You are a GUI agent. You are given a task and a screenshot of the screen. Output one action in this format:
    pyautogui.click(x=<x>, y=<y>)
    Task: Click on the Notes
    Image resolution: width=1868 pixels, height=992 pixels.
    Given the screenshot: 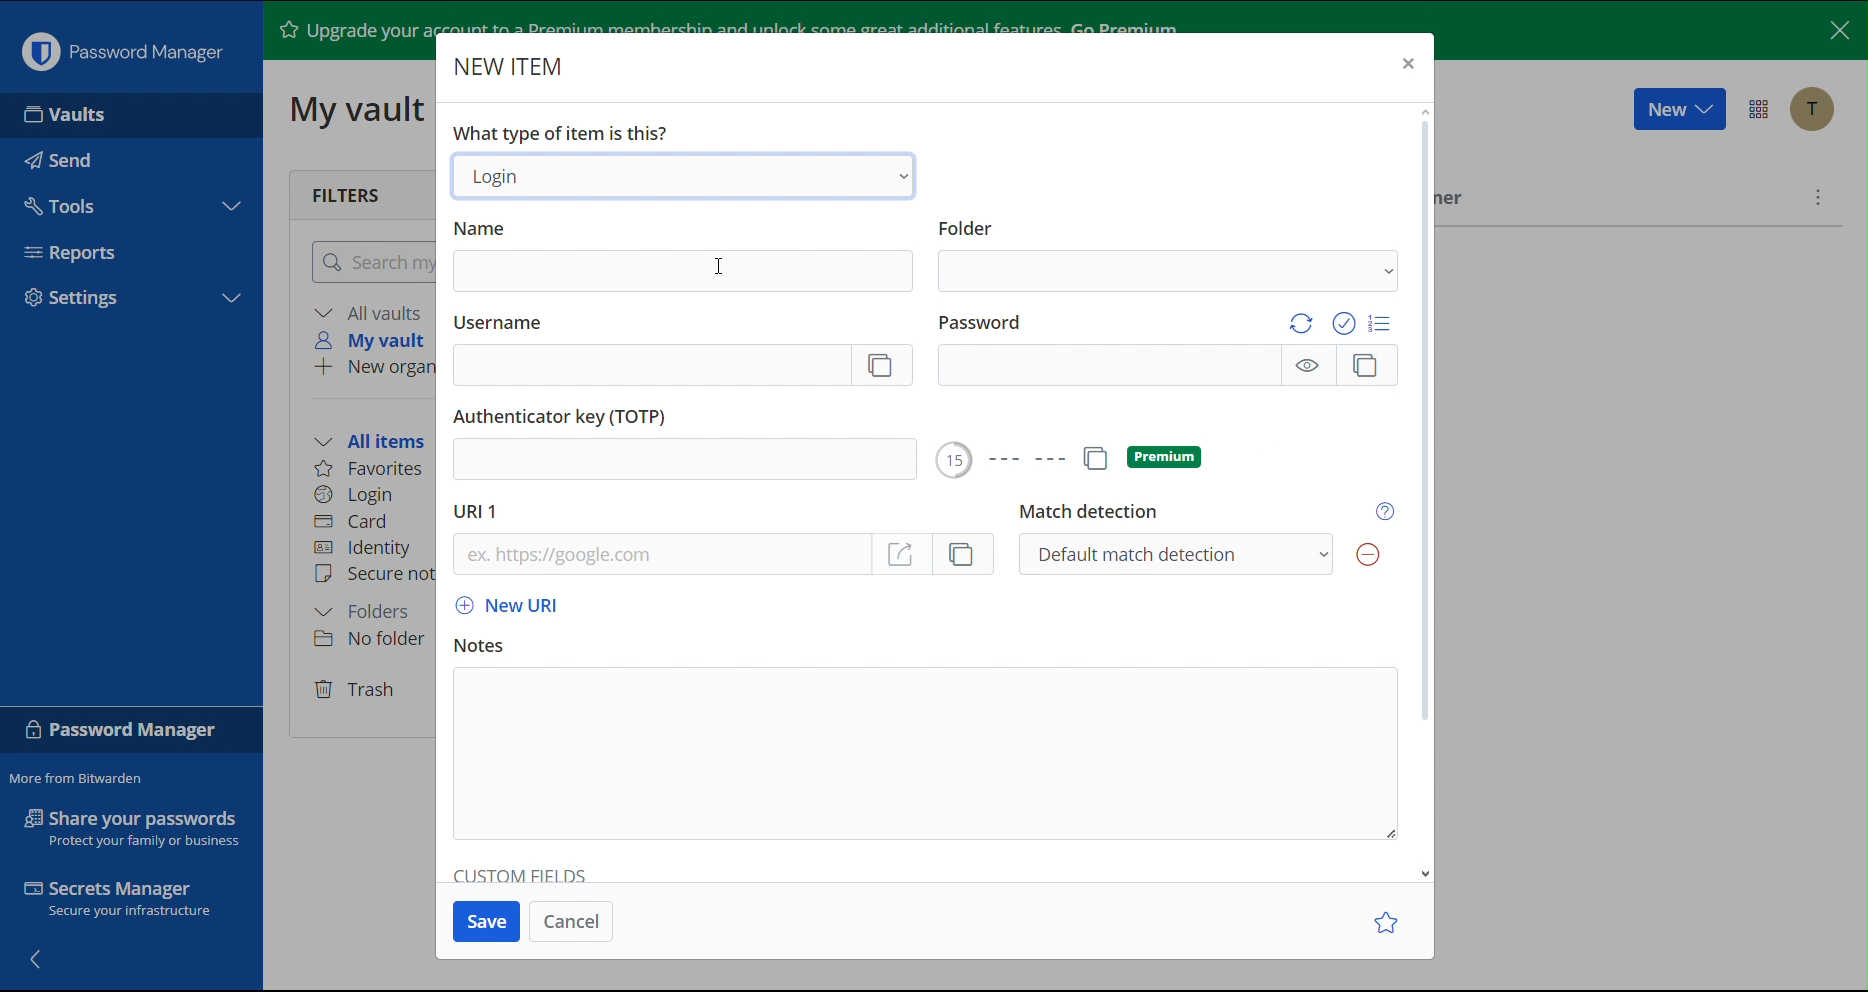 What is the action you would take?
    pyautogui.click(x=929, y=745)
    